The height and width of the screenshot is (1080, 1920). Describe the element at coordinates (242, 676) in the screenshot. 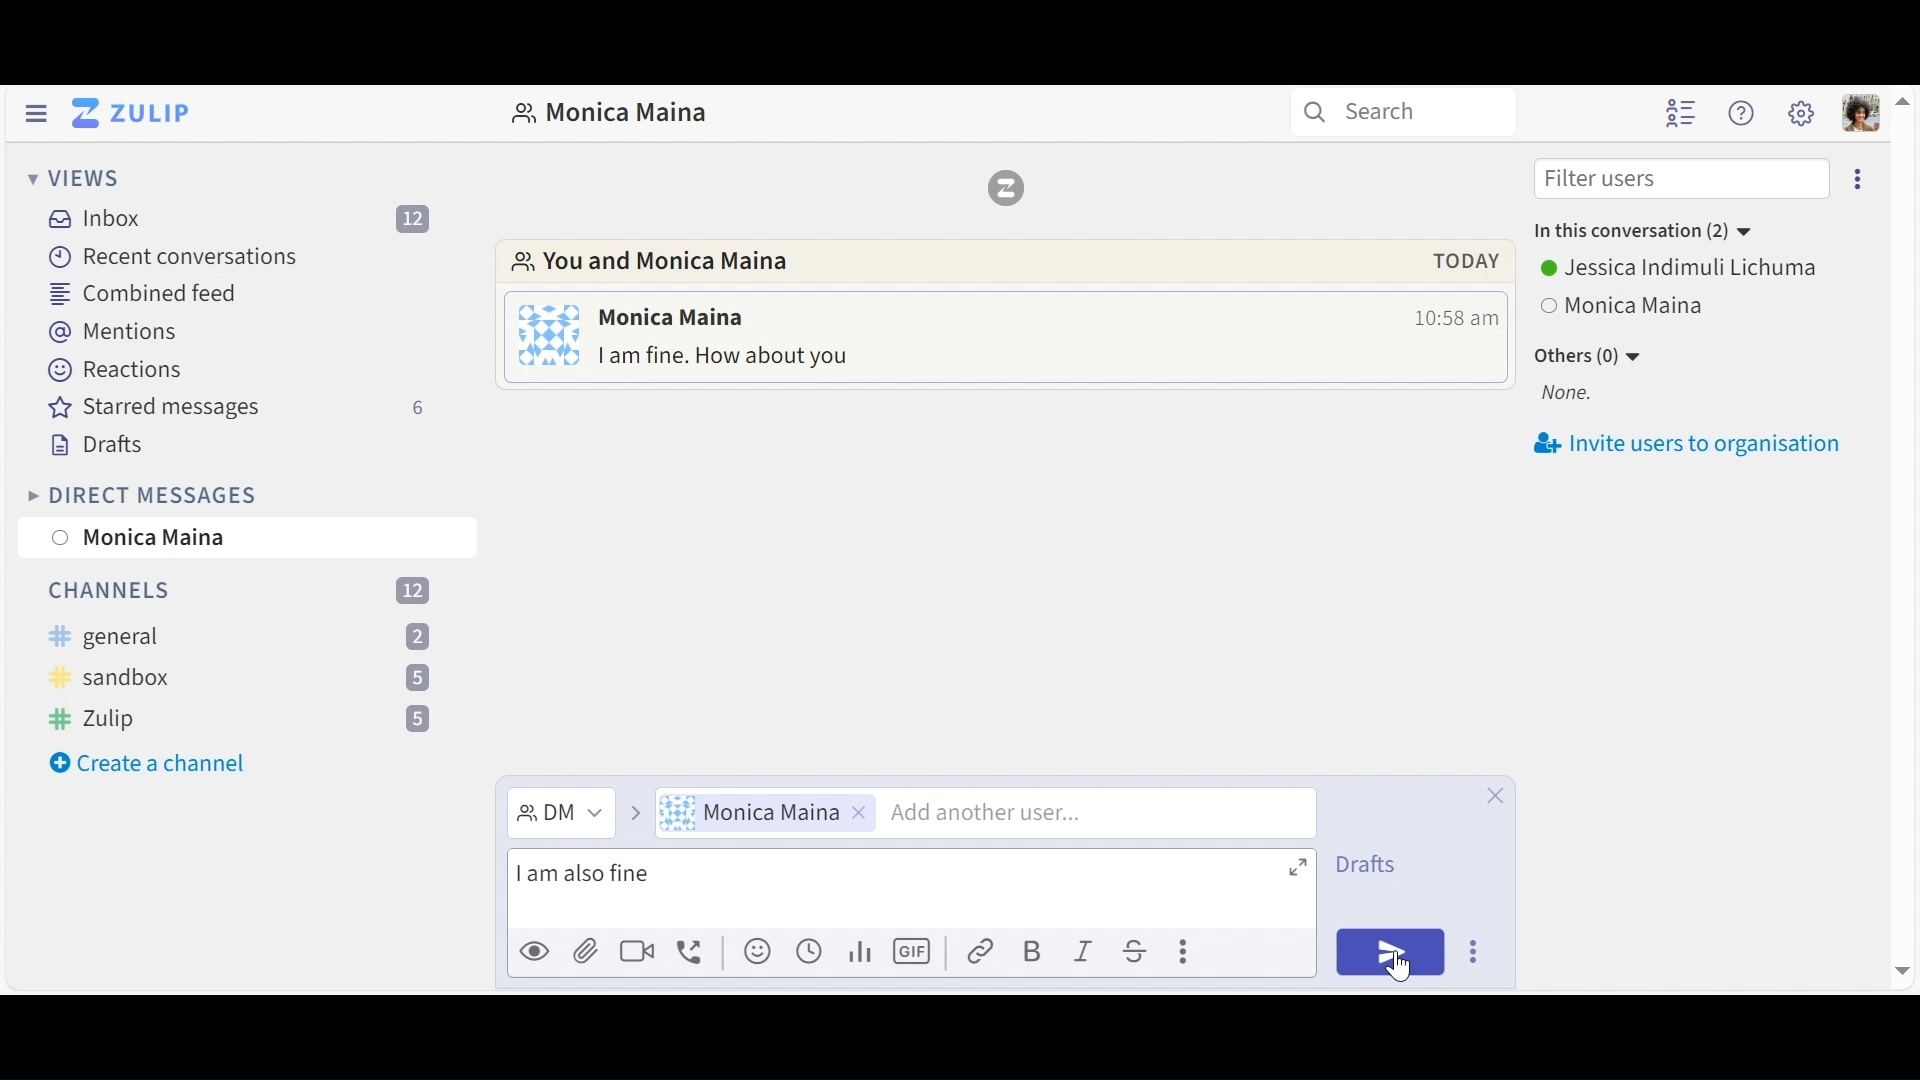

I see `channel` at that location.